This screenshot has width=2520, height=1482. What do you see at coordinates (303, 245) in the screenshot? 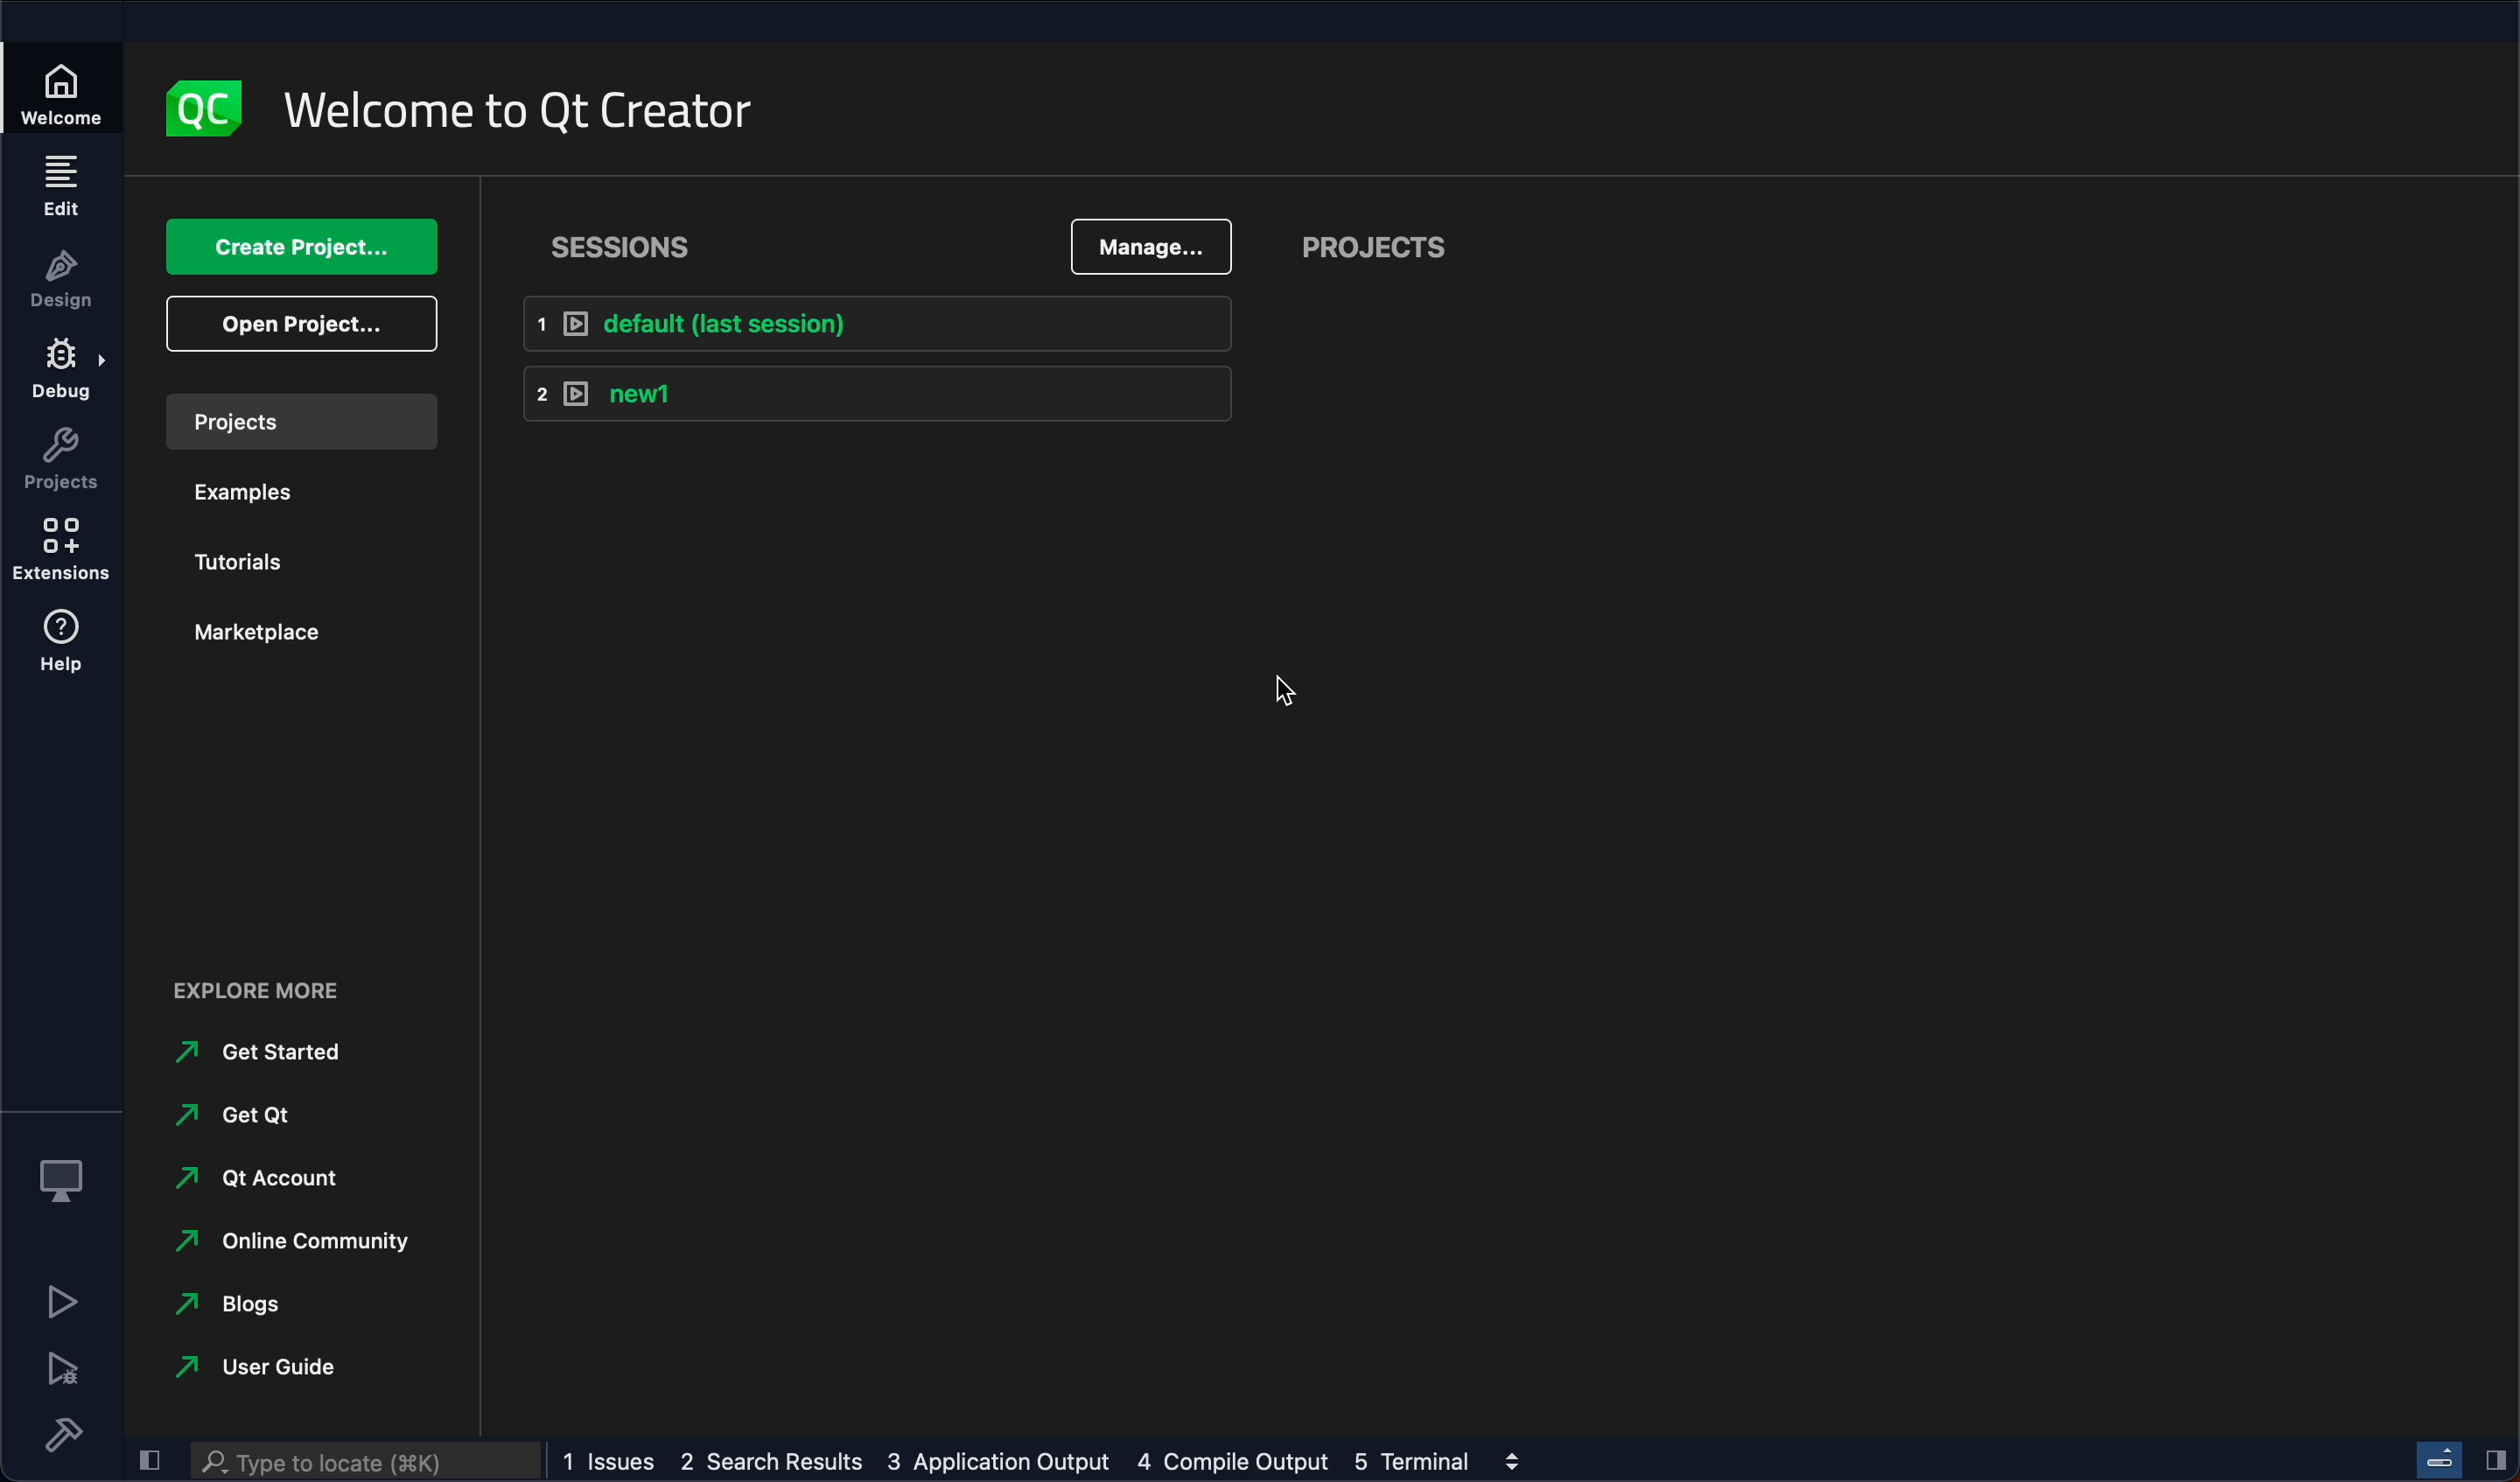
I see `create project` at bounding box center [303, 245].